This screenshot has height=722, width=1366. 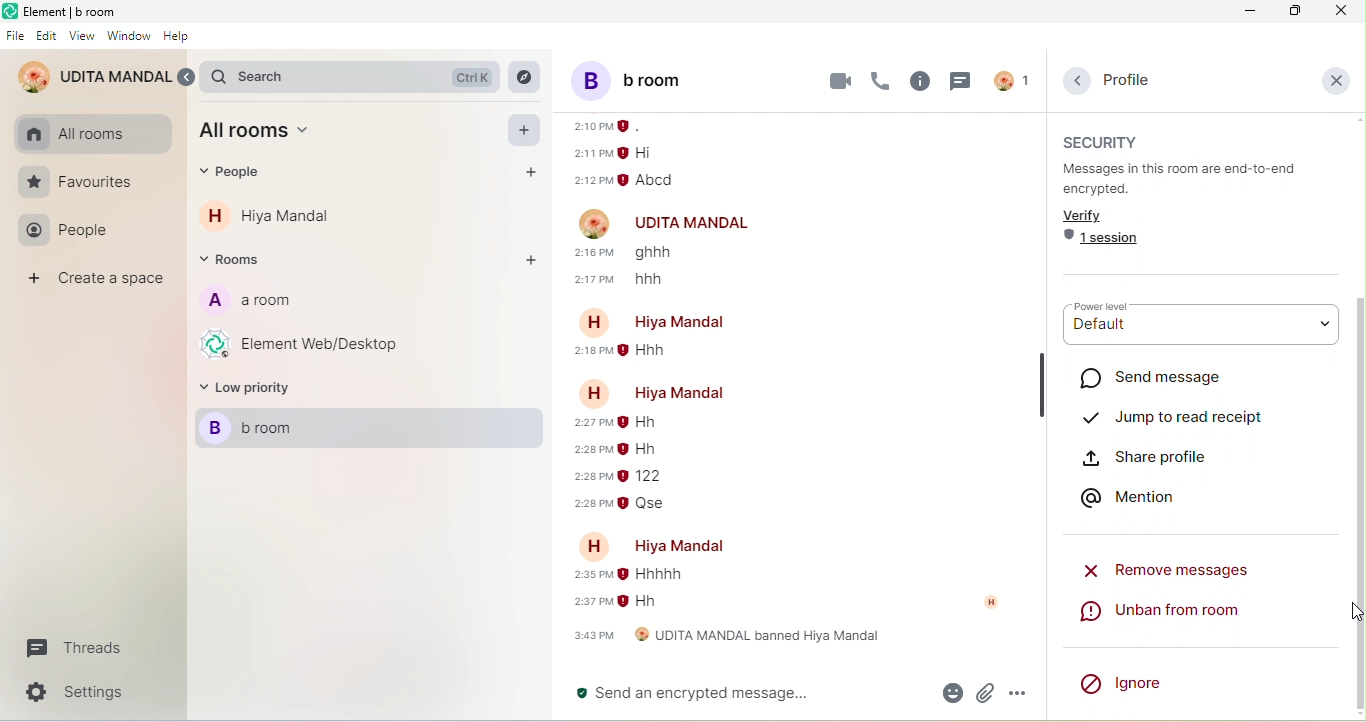 What do you see at coordinates (1168, 378) in the screenshot?
I see `send message` at bounding box center [1168, 378].